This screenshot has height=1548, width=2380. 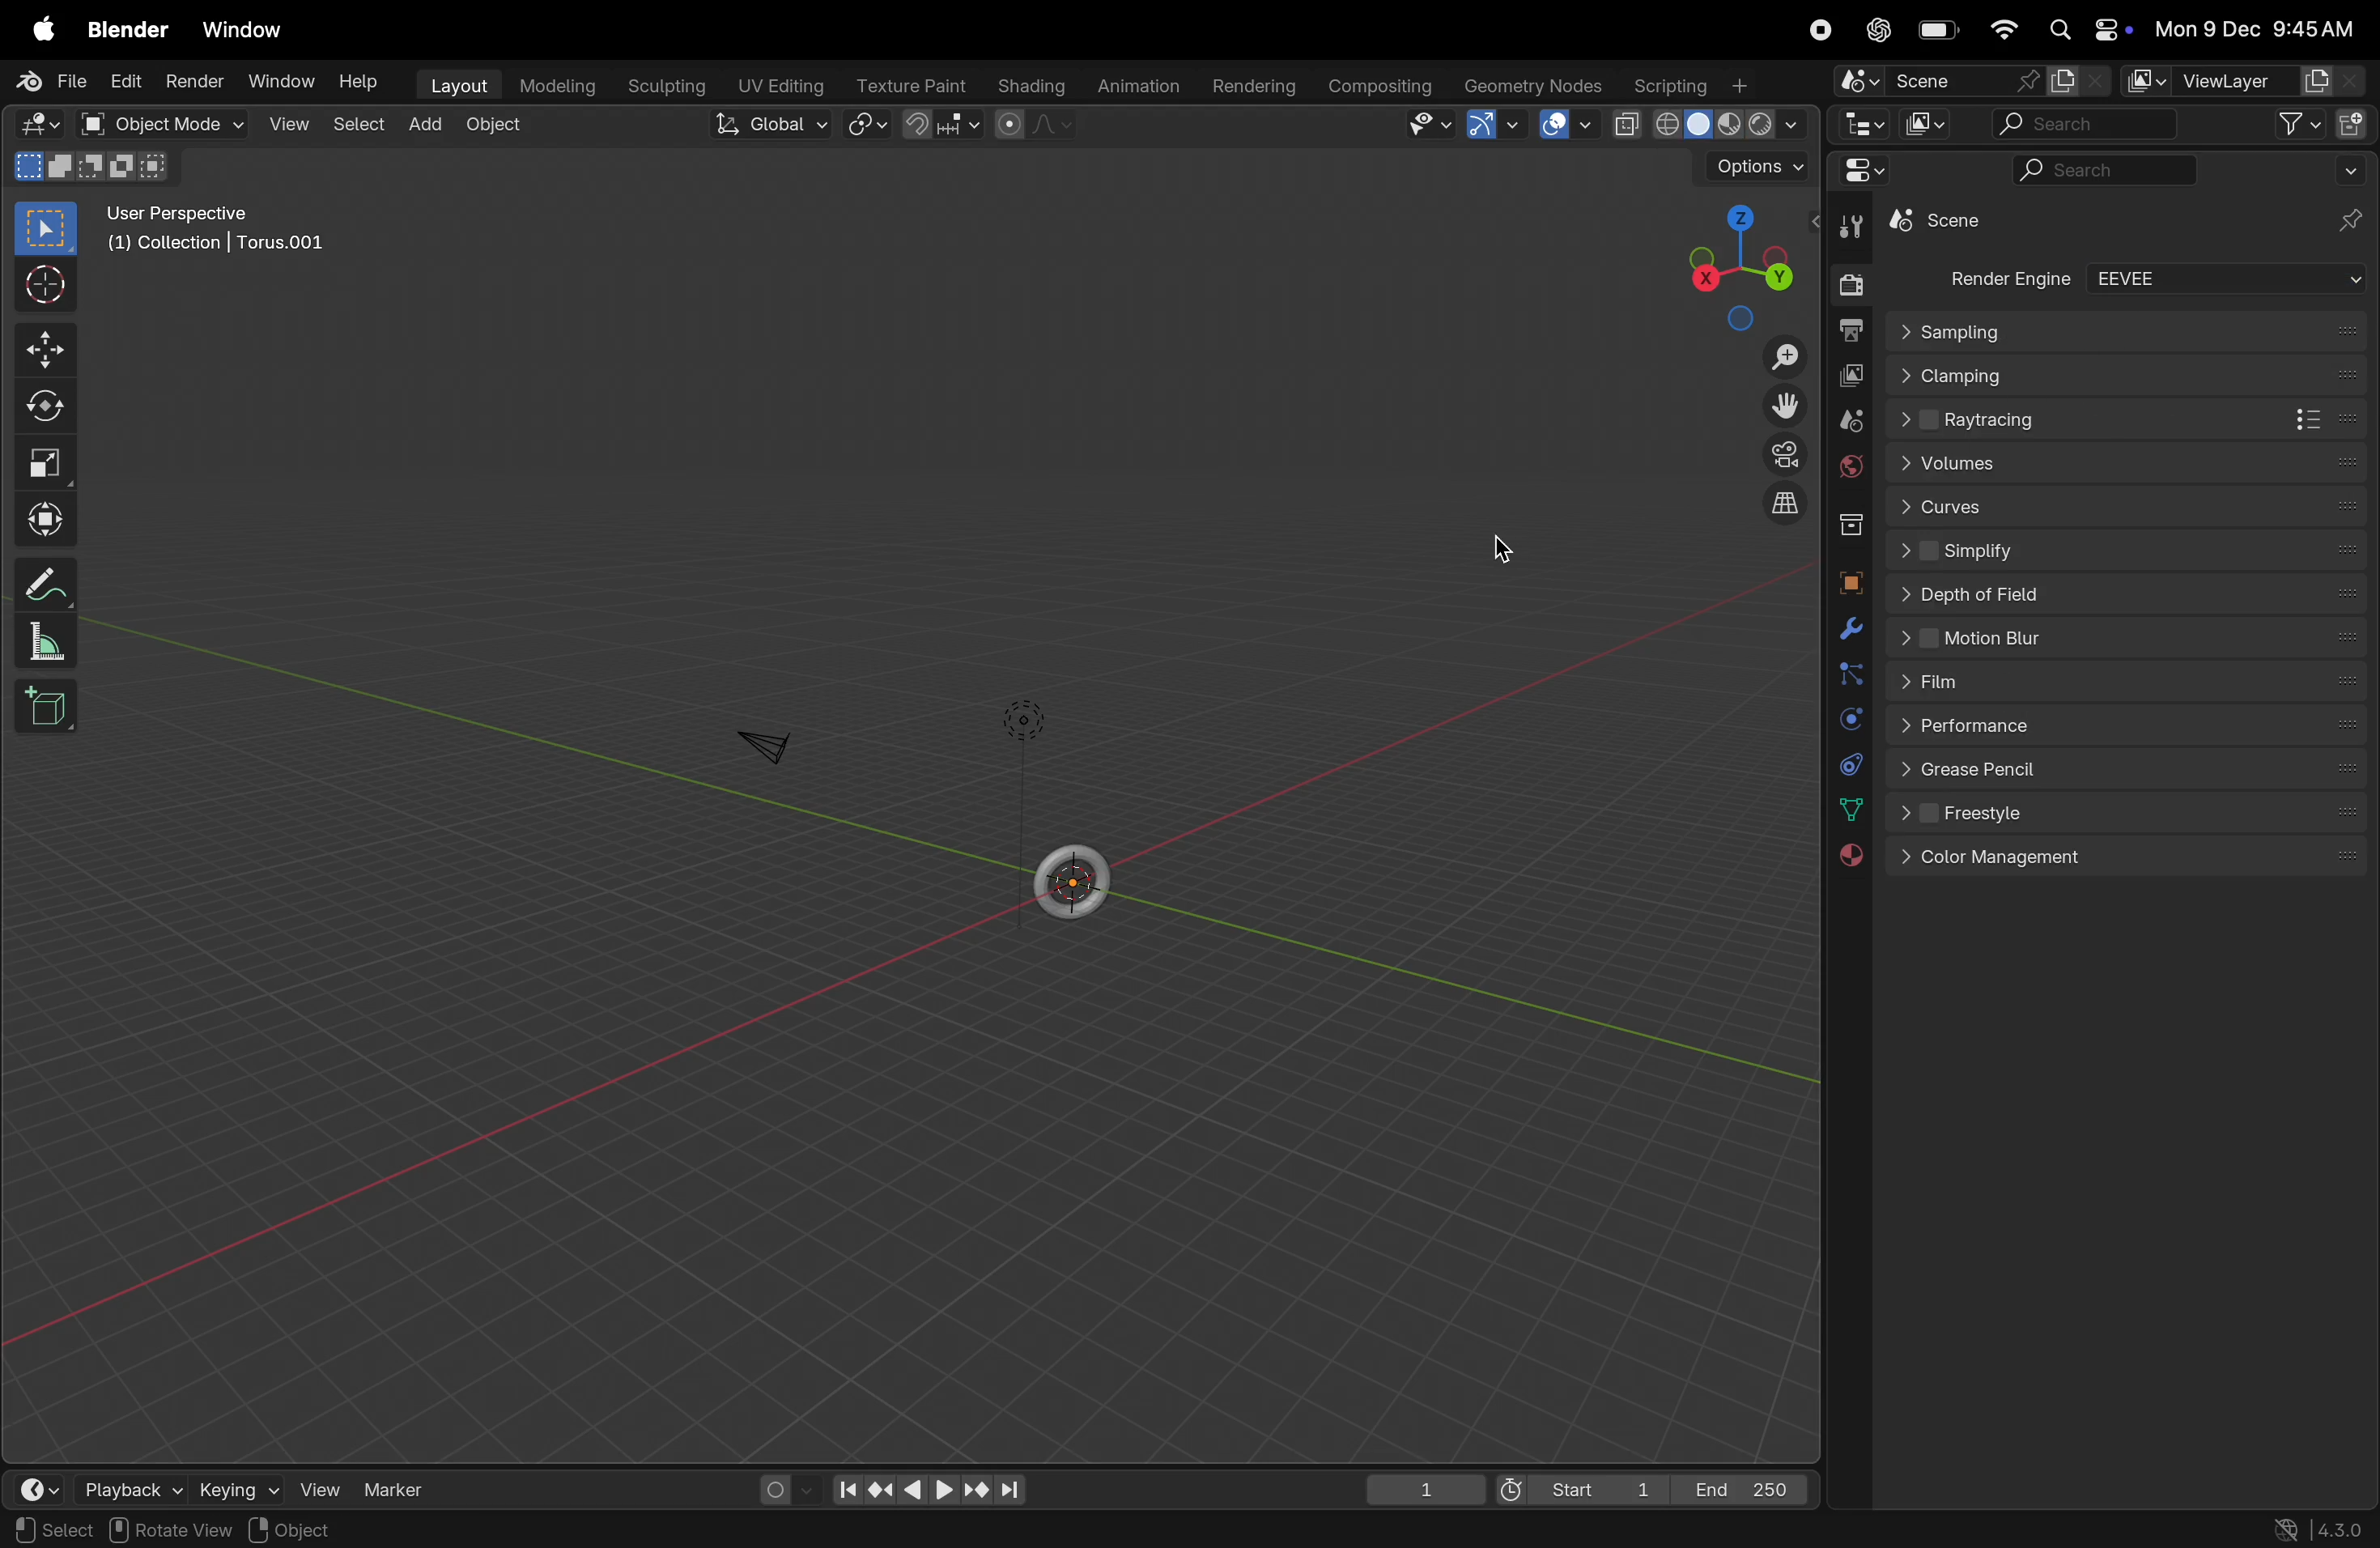 What do you see at coordinates (51, 407) in the screenshot?
I see `Rotate` at bounding box center [51, 407].